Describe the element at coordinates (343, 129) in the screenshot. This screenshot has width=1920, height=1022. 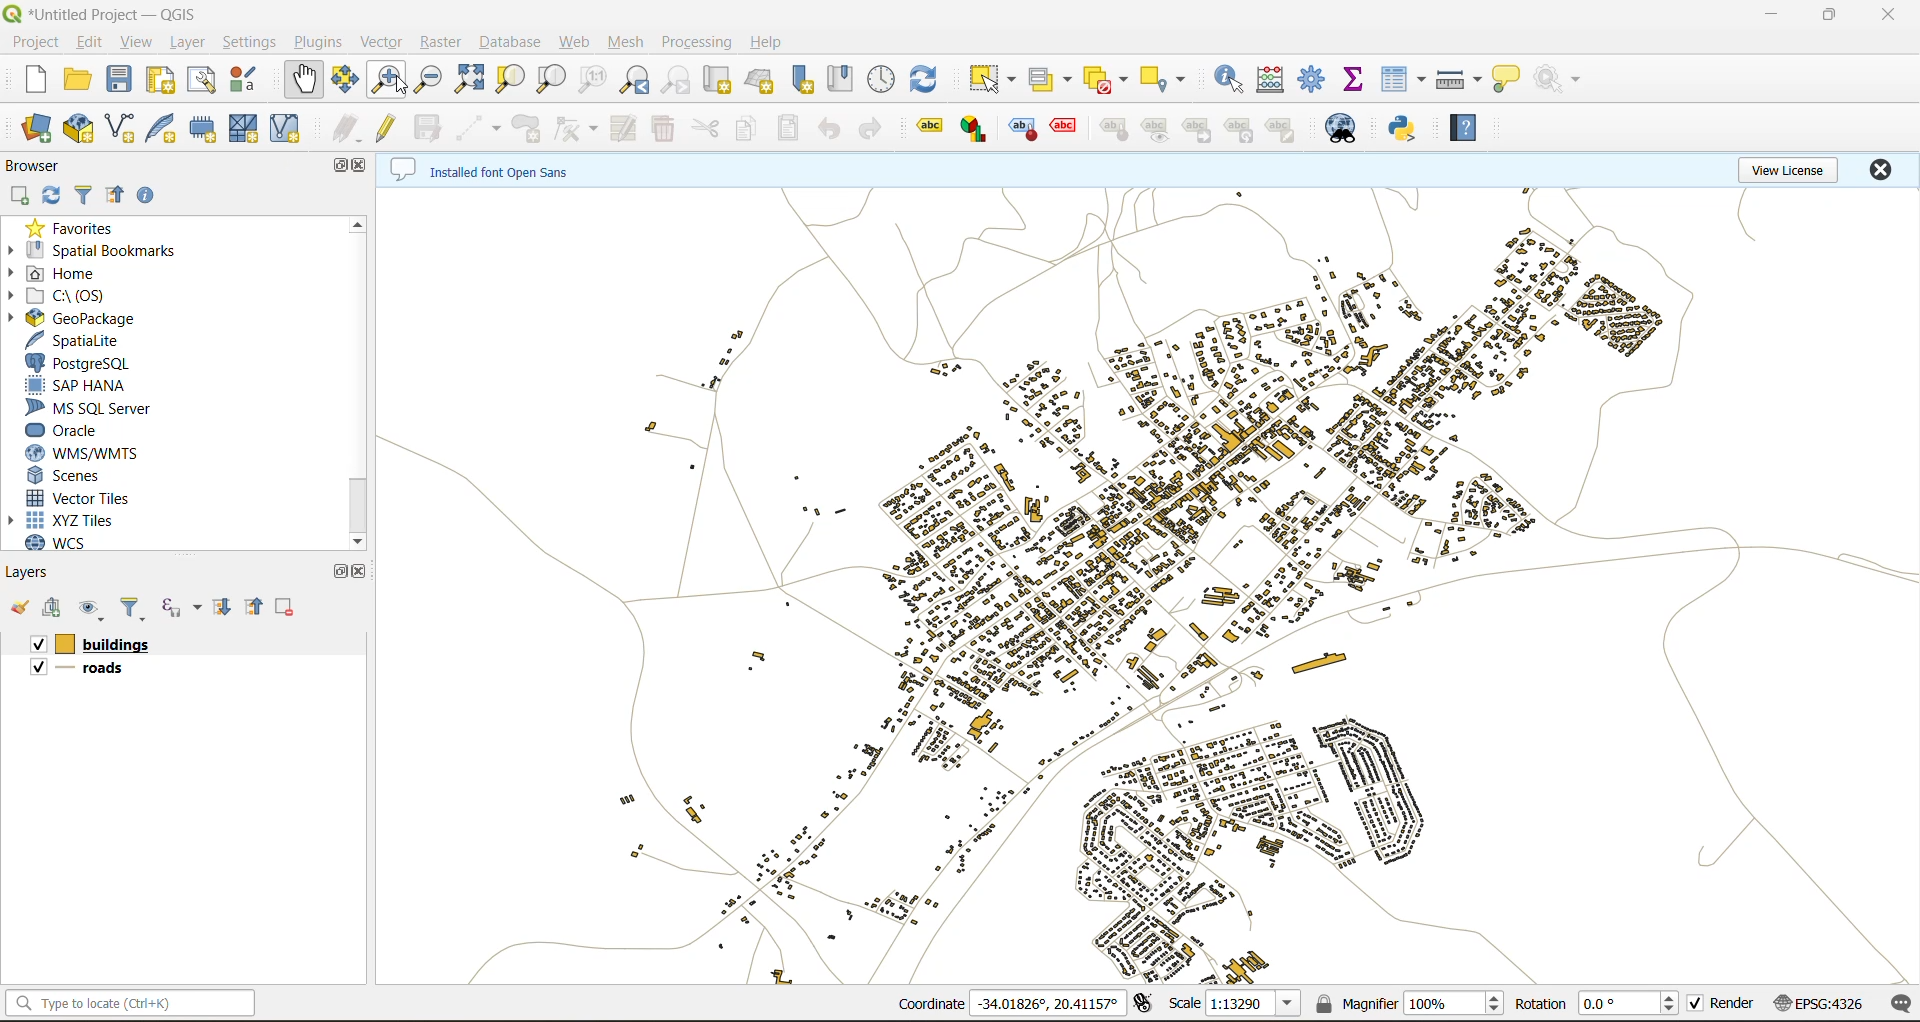
I see `edits` at that location.